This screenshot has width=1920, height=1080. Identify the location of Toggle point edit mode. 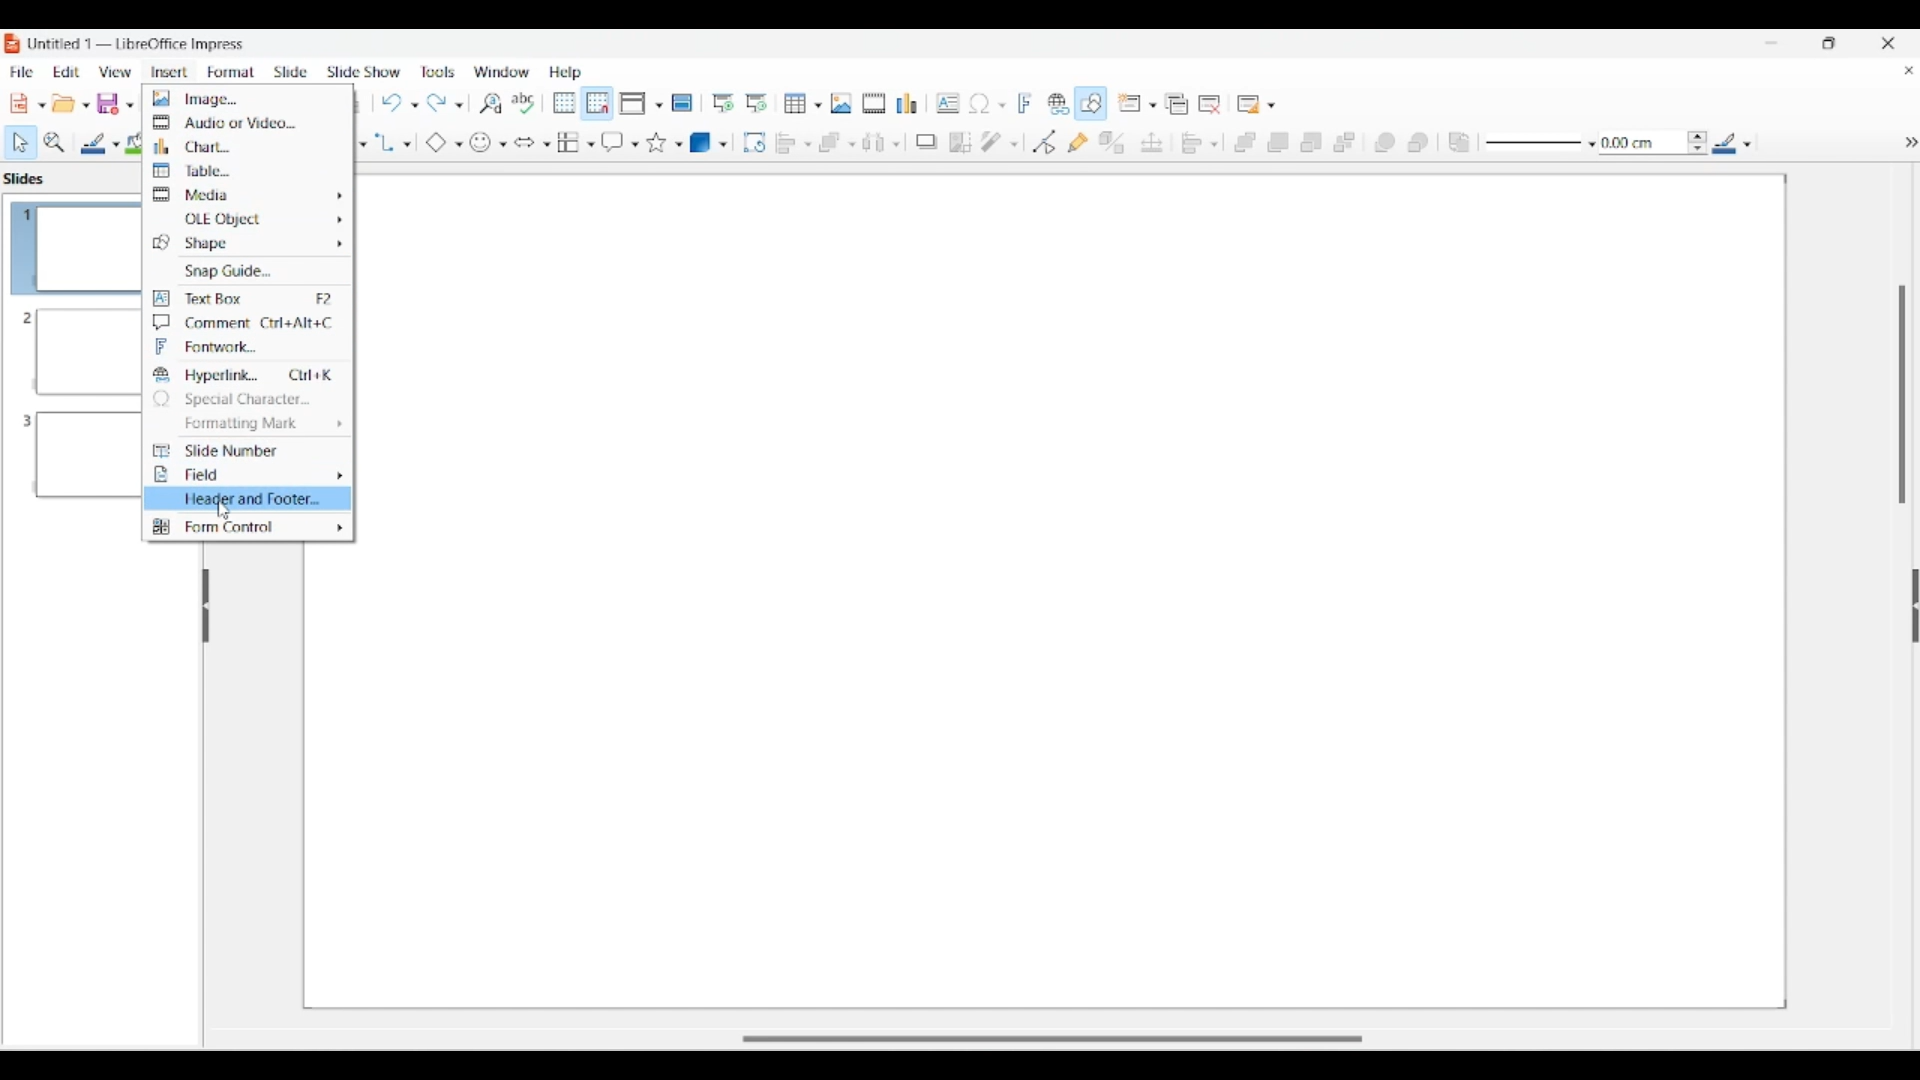
(1045, 142).